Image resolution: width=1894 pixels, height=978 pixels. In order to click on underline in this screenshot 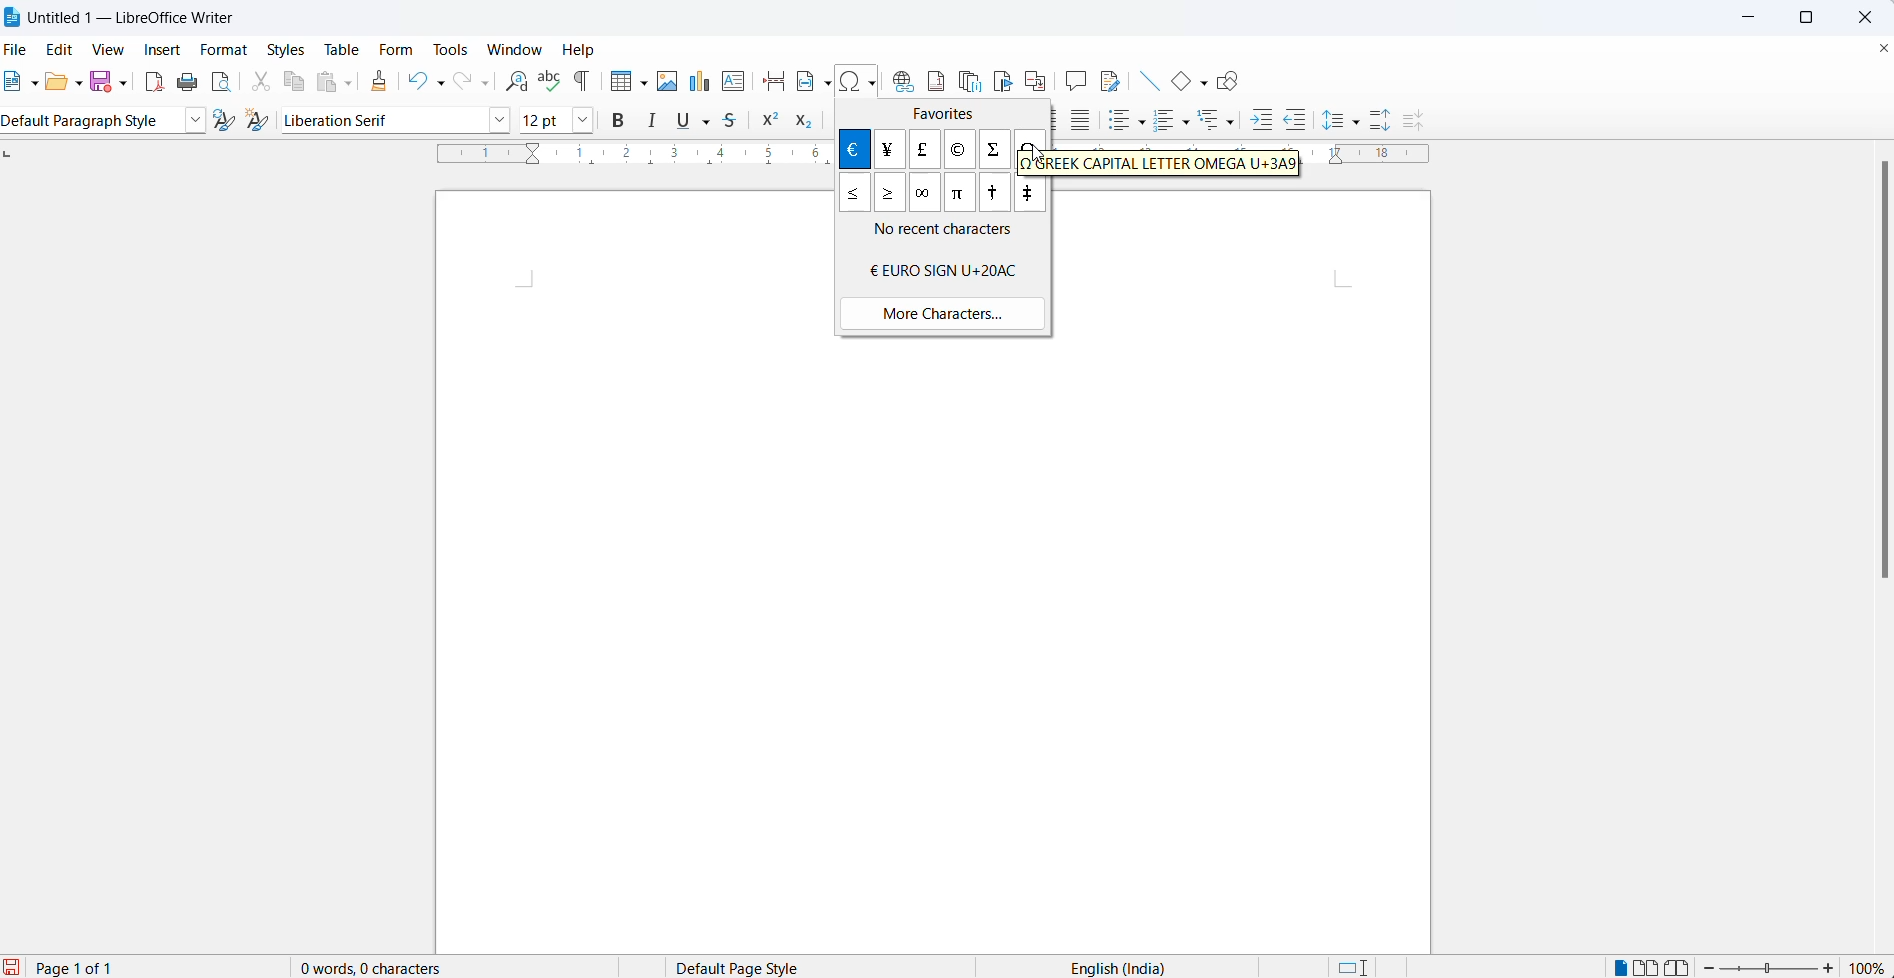, I will do `click(682, 120)`.